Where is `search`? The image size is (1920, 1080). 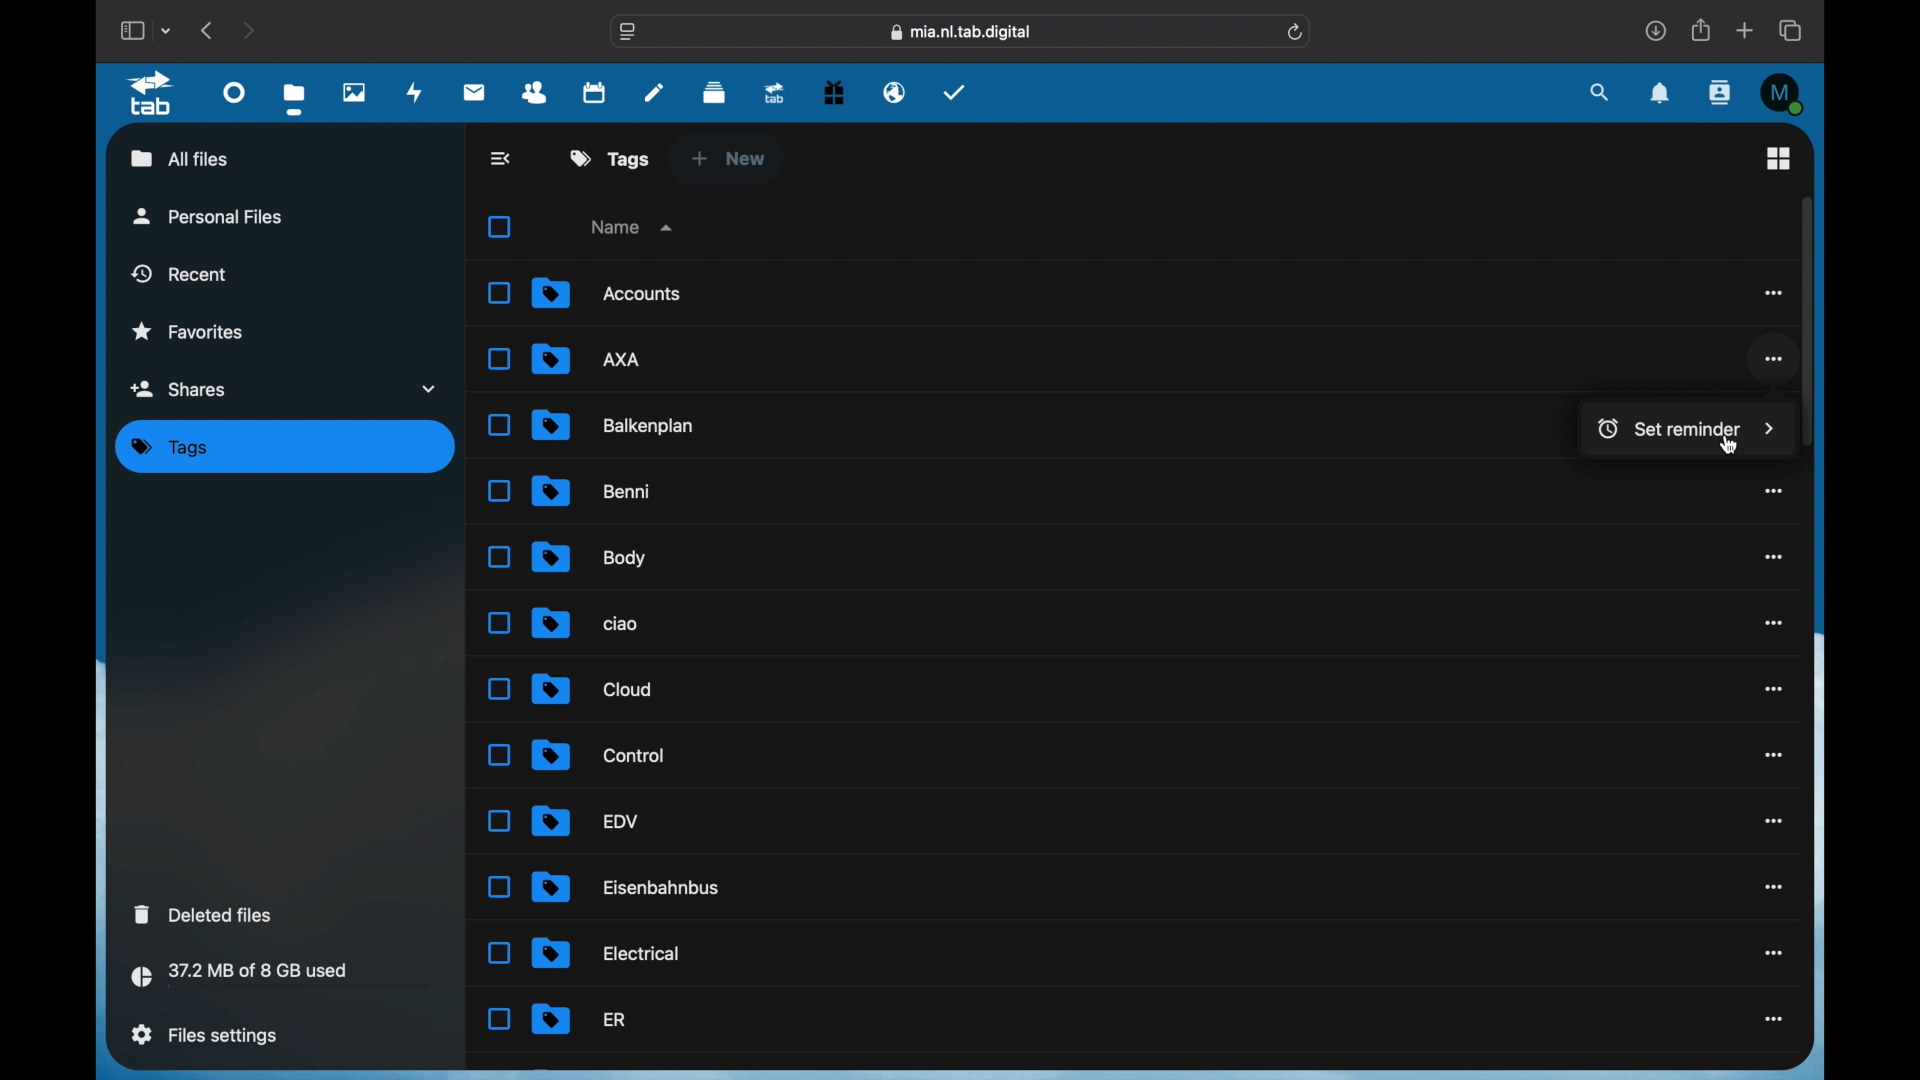
search is located at coordinates (1600, 92).